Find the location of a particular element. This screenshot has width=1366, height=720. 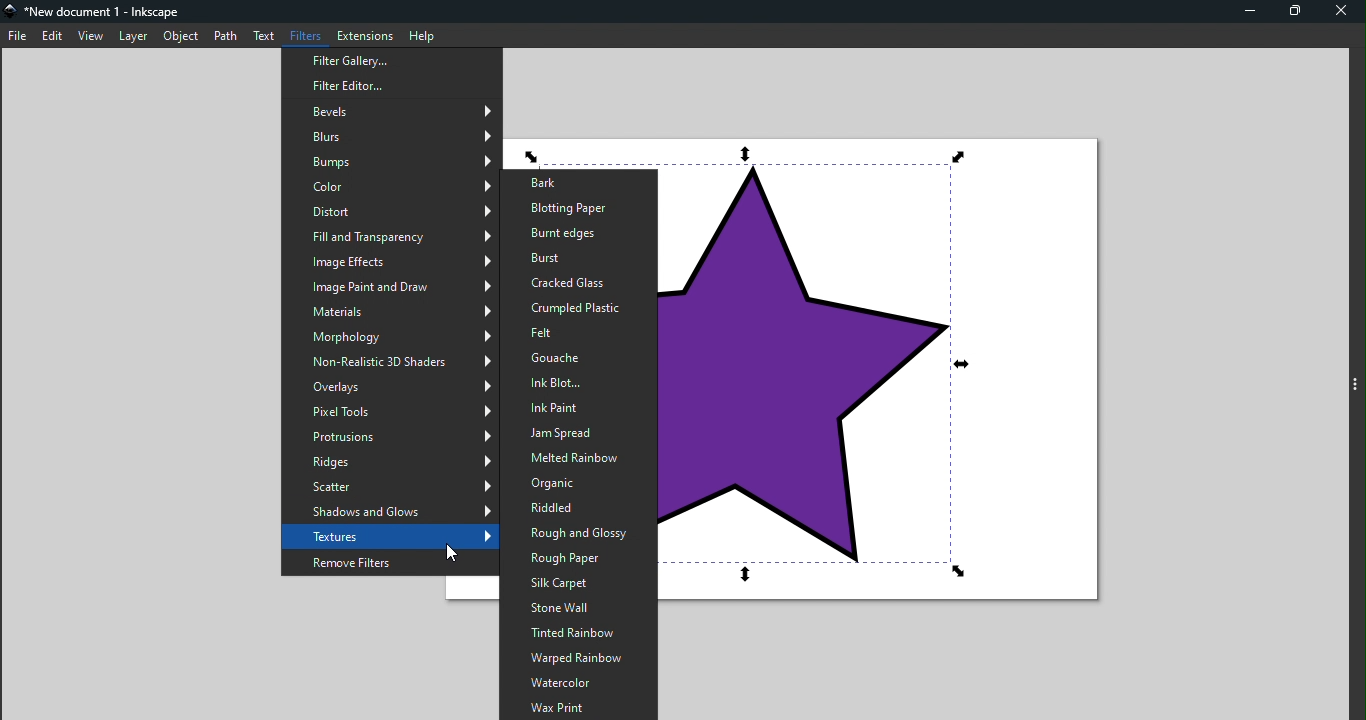

Minimize is located at coordinates (1249, 13).